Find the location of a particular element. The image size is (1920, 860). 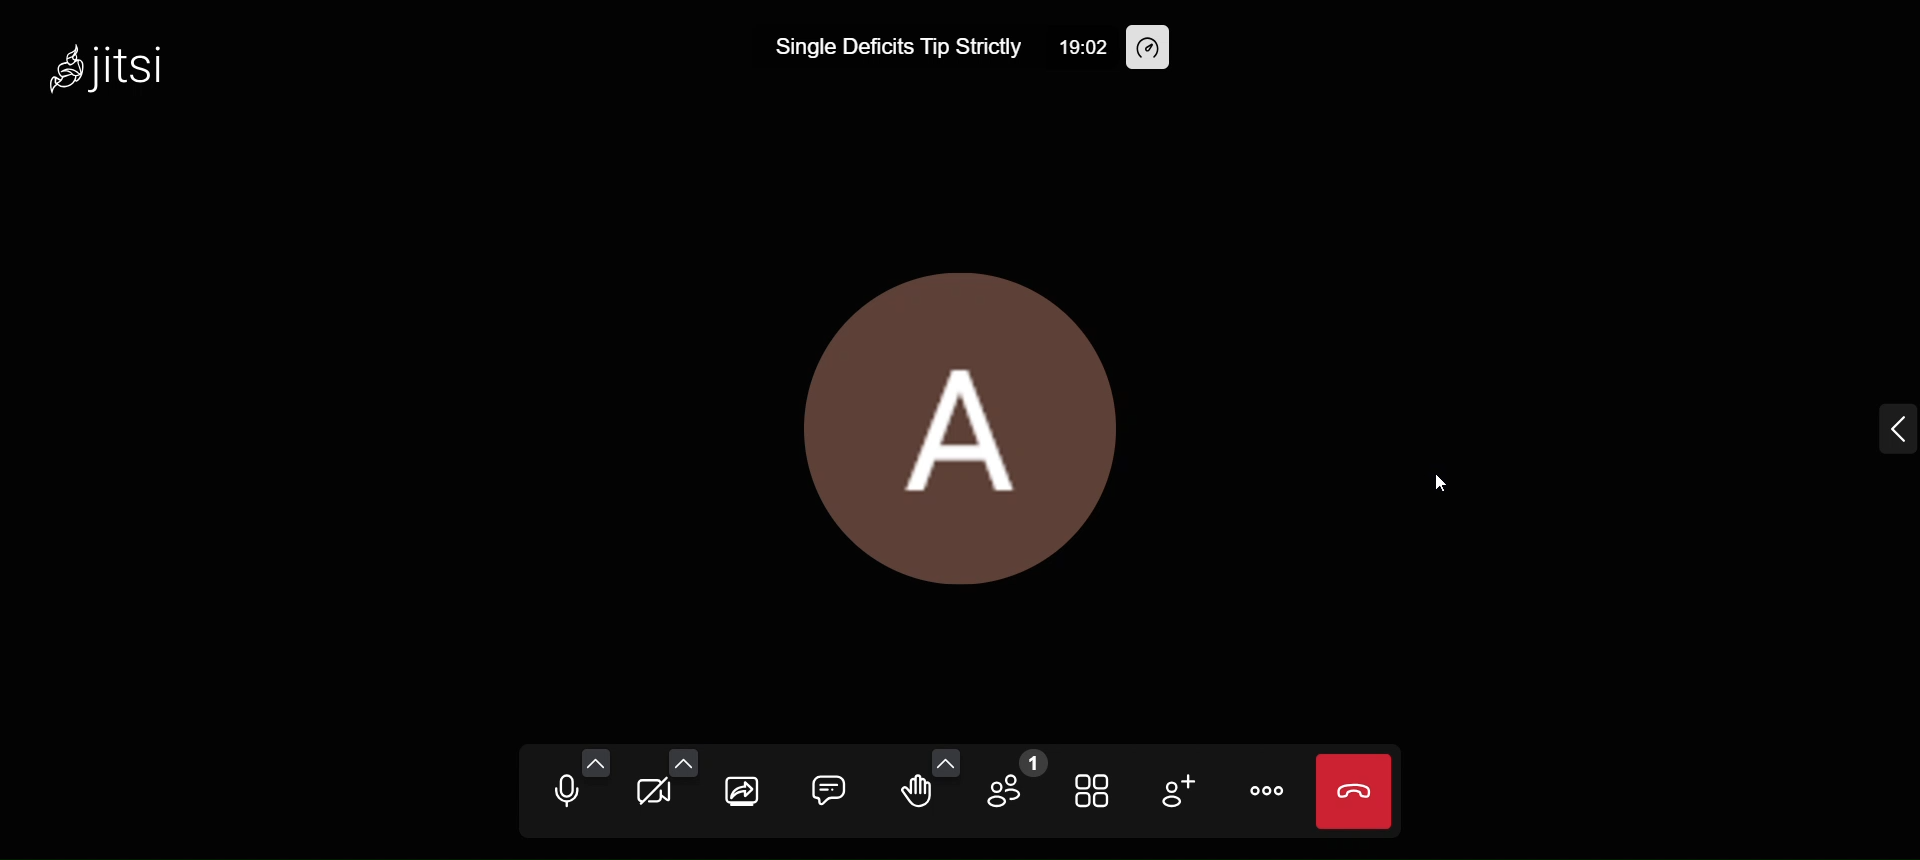

cursor is located at coordinates (1435, 481).